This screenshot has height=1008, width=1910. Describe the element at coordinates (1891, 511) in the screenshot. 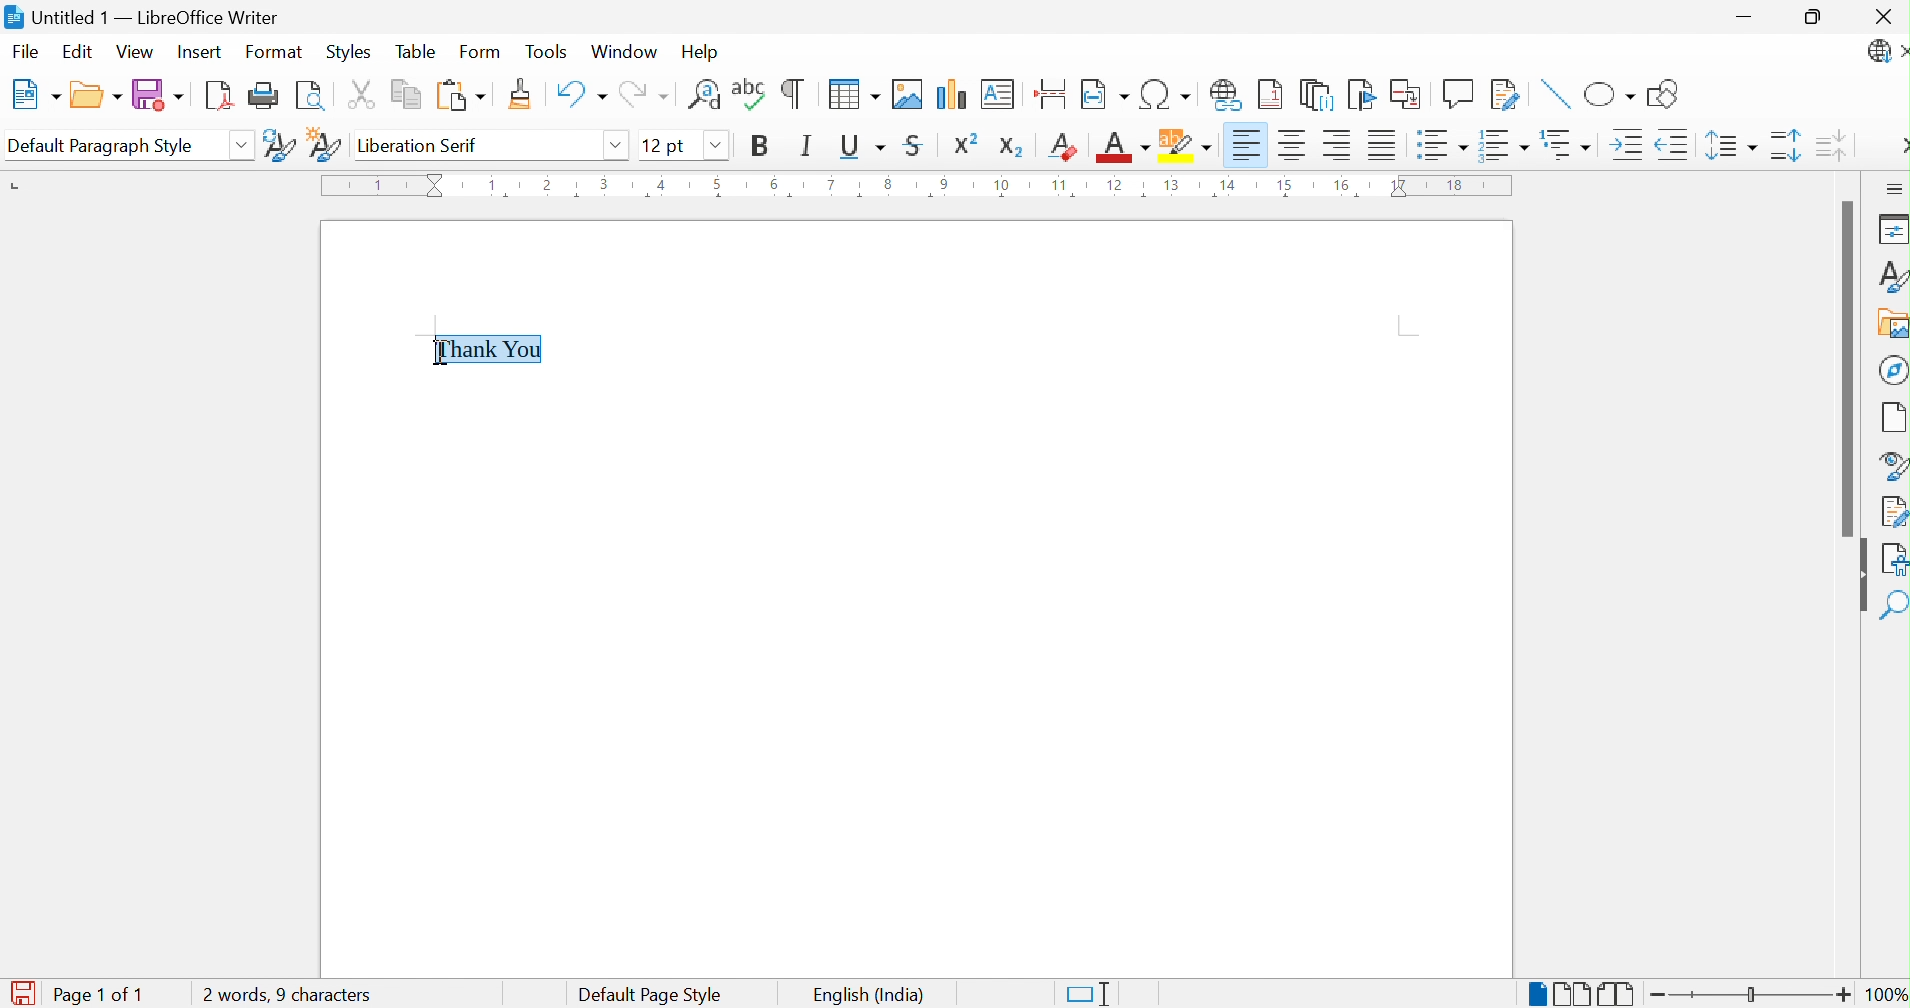

I see `Manage Changes` at that location.